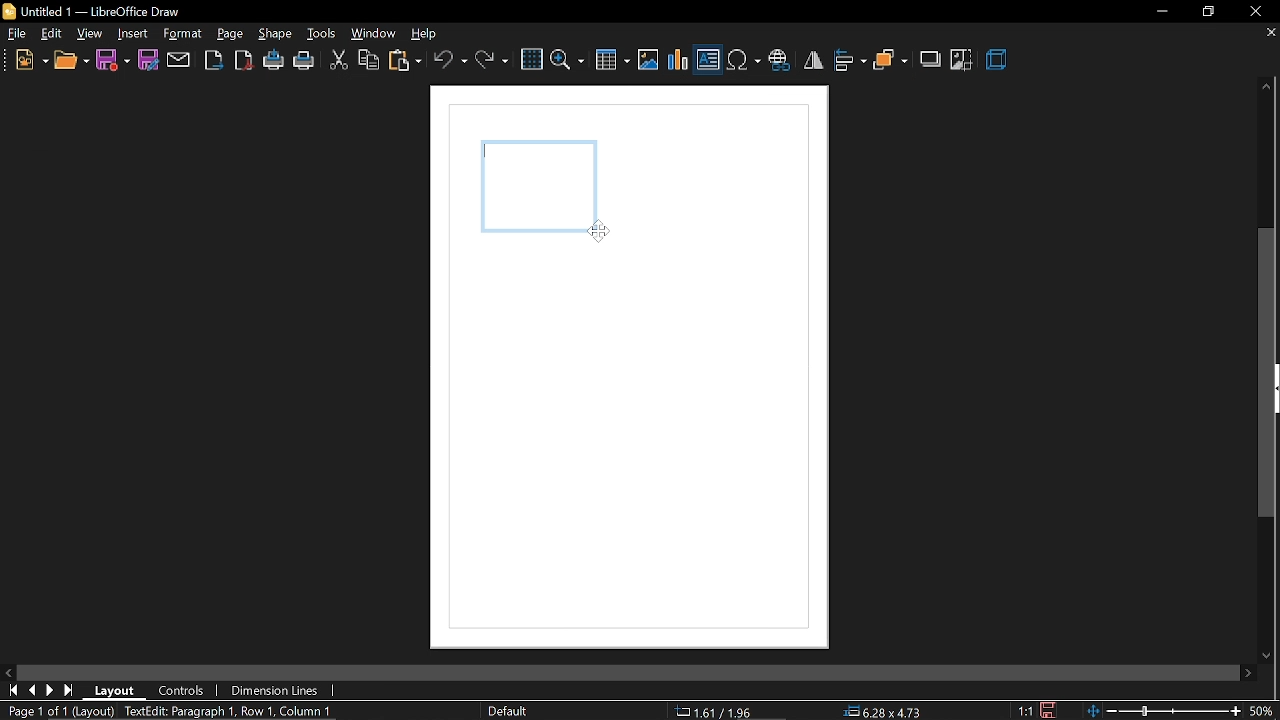 The image size is (1280, 720). What do you see at coordinates (96, 11) in the screenshot?
I see `current window` at bounding box center [96, 11].